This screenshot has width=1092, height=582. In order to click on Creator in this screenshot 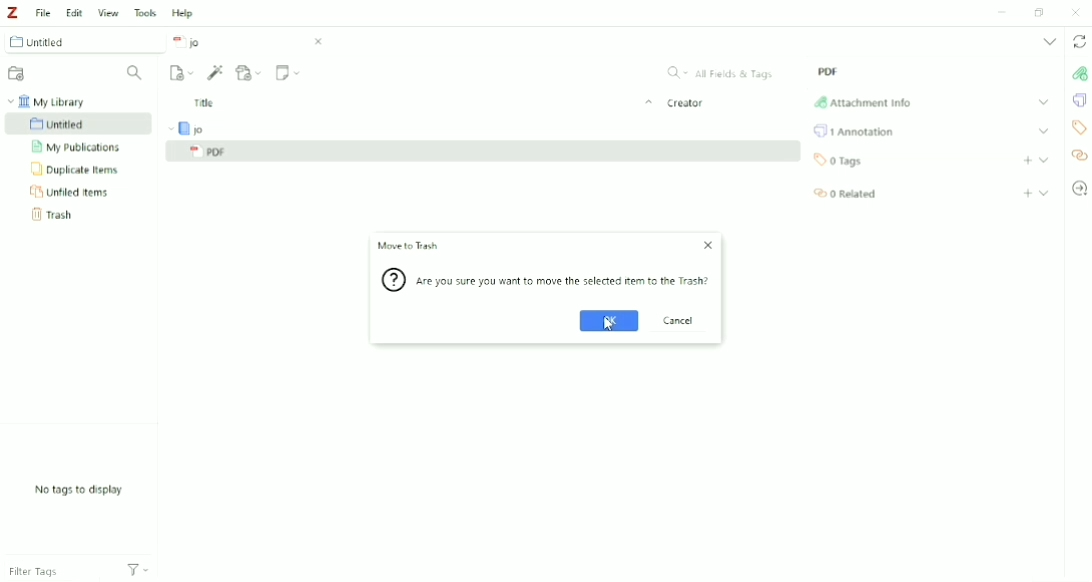, I will do `click(688, 105)`.